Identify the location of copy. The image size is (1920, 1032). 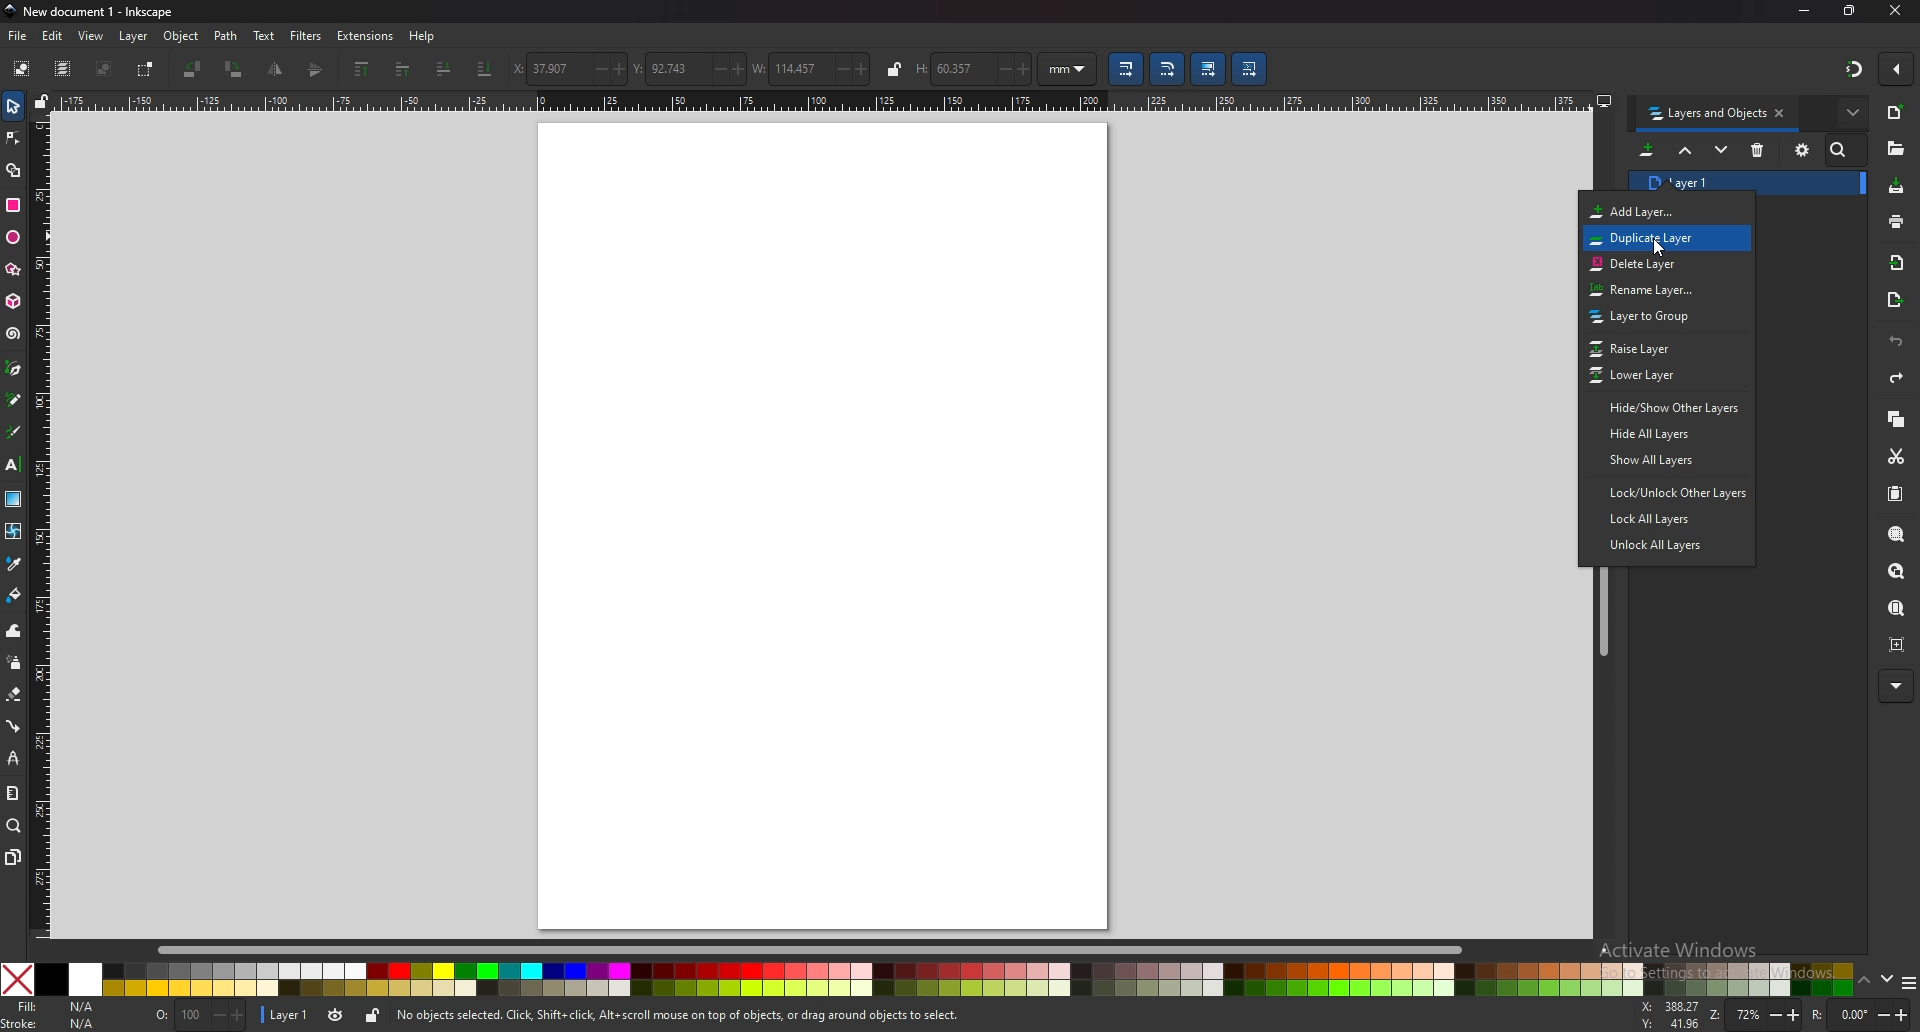
(1896, 417).